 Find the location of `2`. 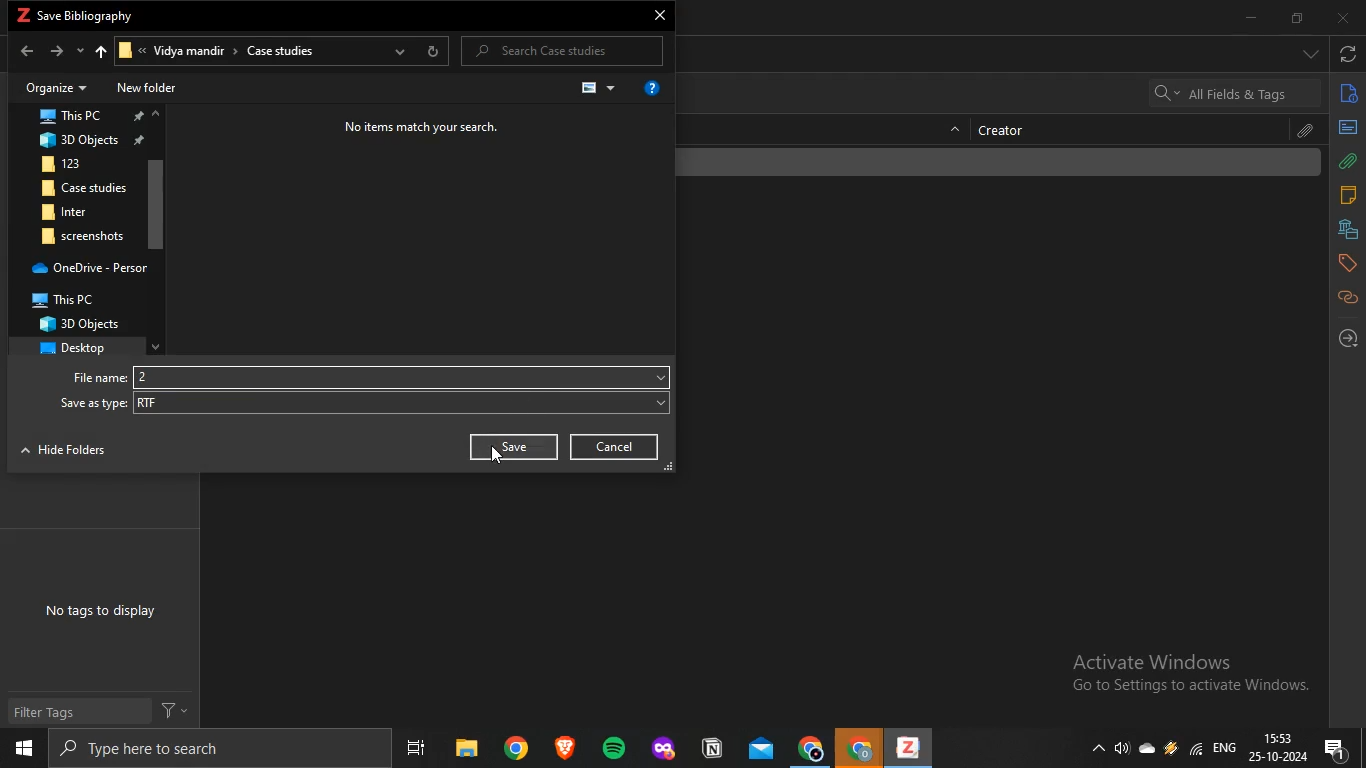

2 is located at coordinates (401, 378).